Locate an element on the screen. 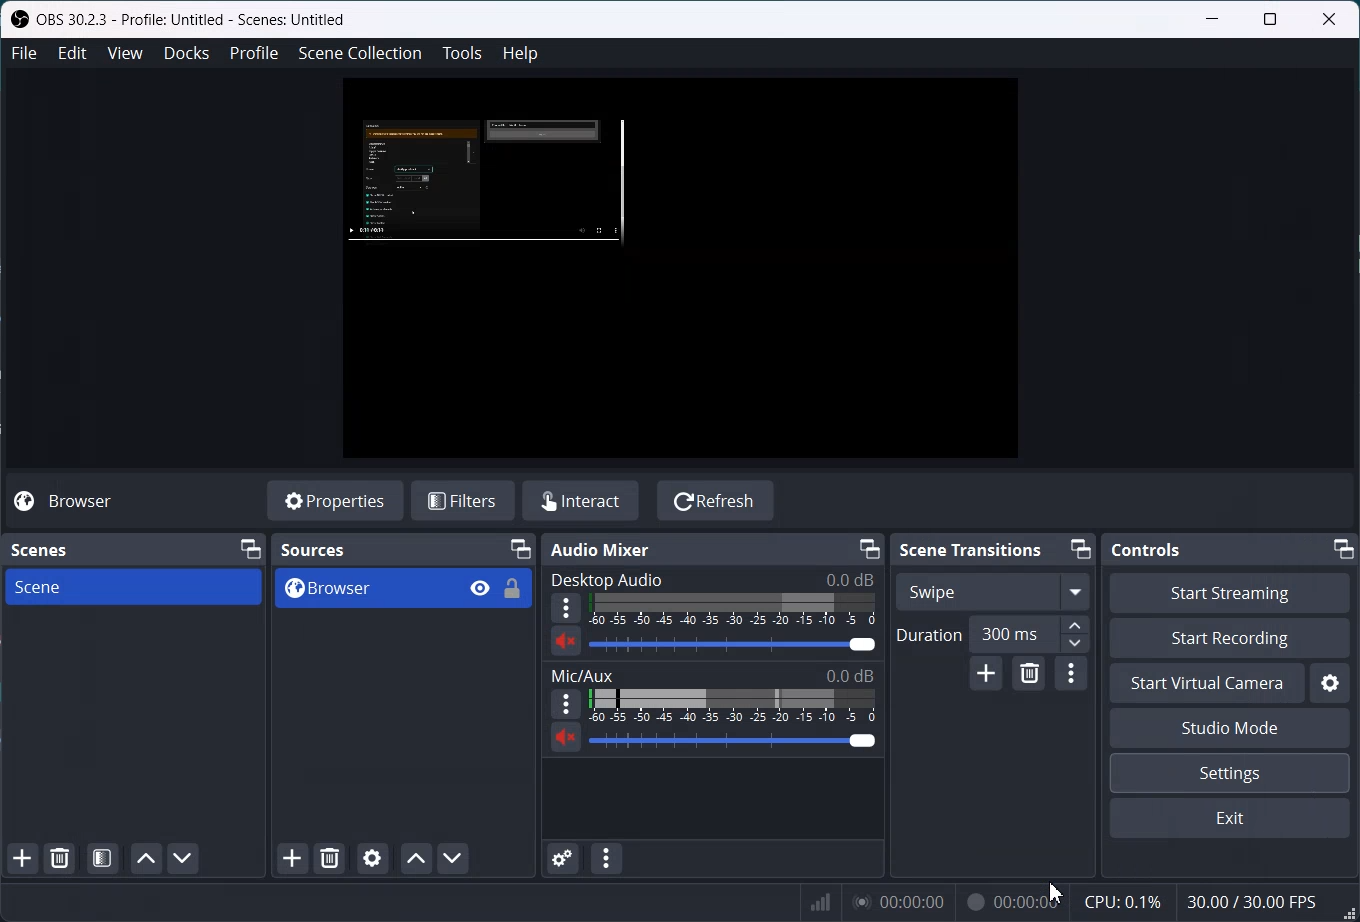  00:00:00 is located at coordinates (898, 899).